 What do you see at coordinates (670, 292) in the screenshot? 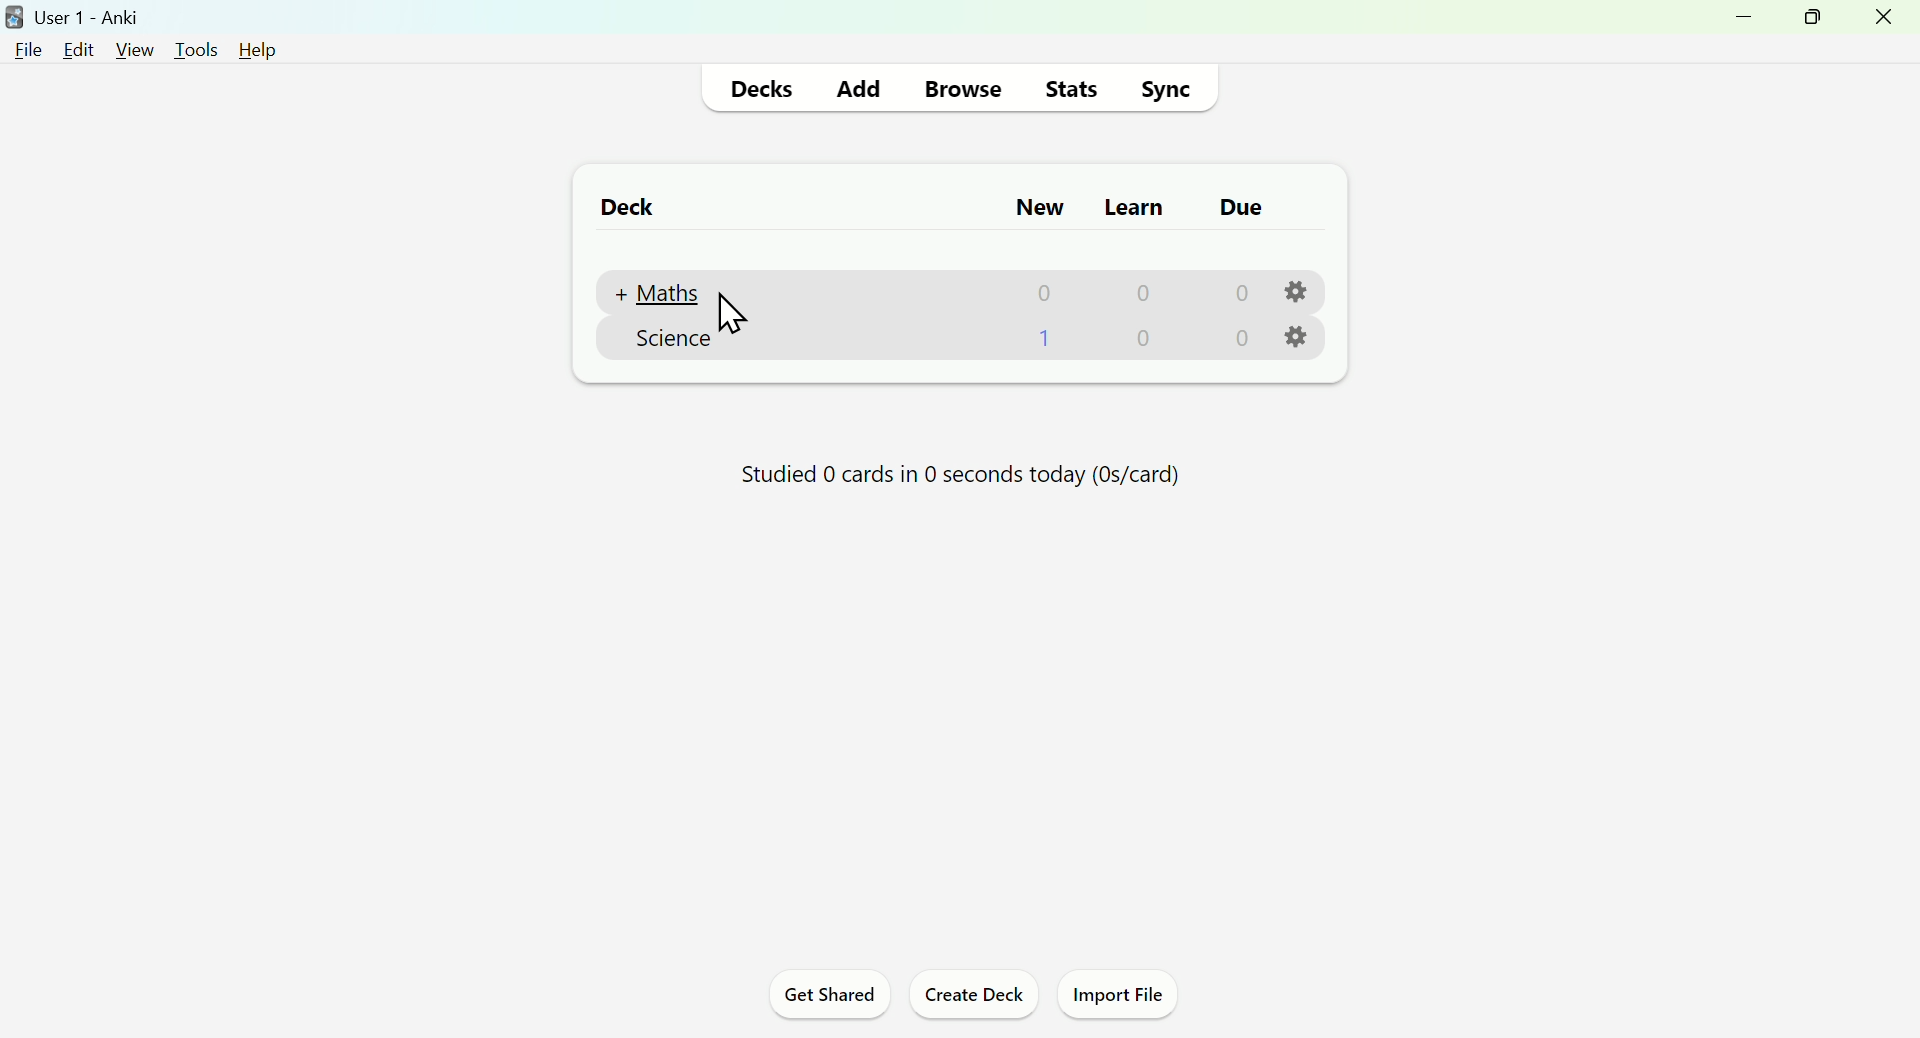
I see `+ Maths` at bounding box center [670, 292].